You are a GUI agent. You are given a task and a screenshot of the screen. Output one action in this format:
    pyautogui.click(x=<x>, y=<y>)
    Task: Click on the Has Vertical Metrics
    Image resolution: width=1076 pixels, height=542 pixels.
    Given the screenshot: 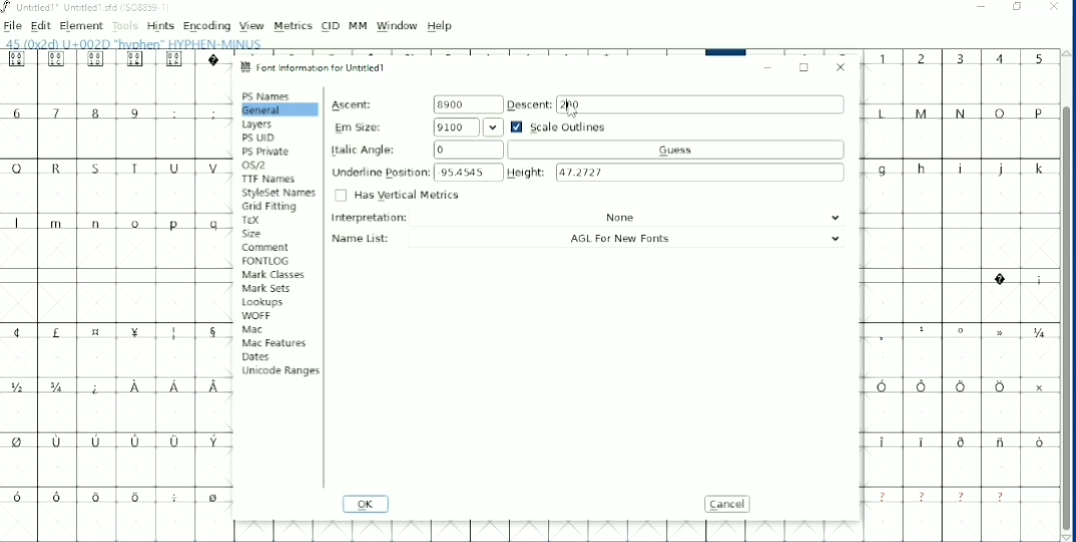 What is the action you would take?
    pyautogui.click(x=397, y=195)
    